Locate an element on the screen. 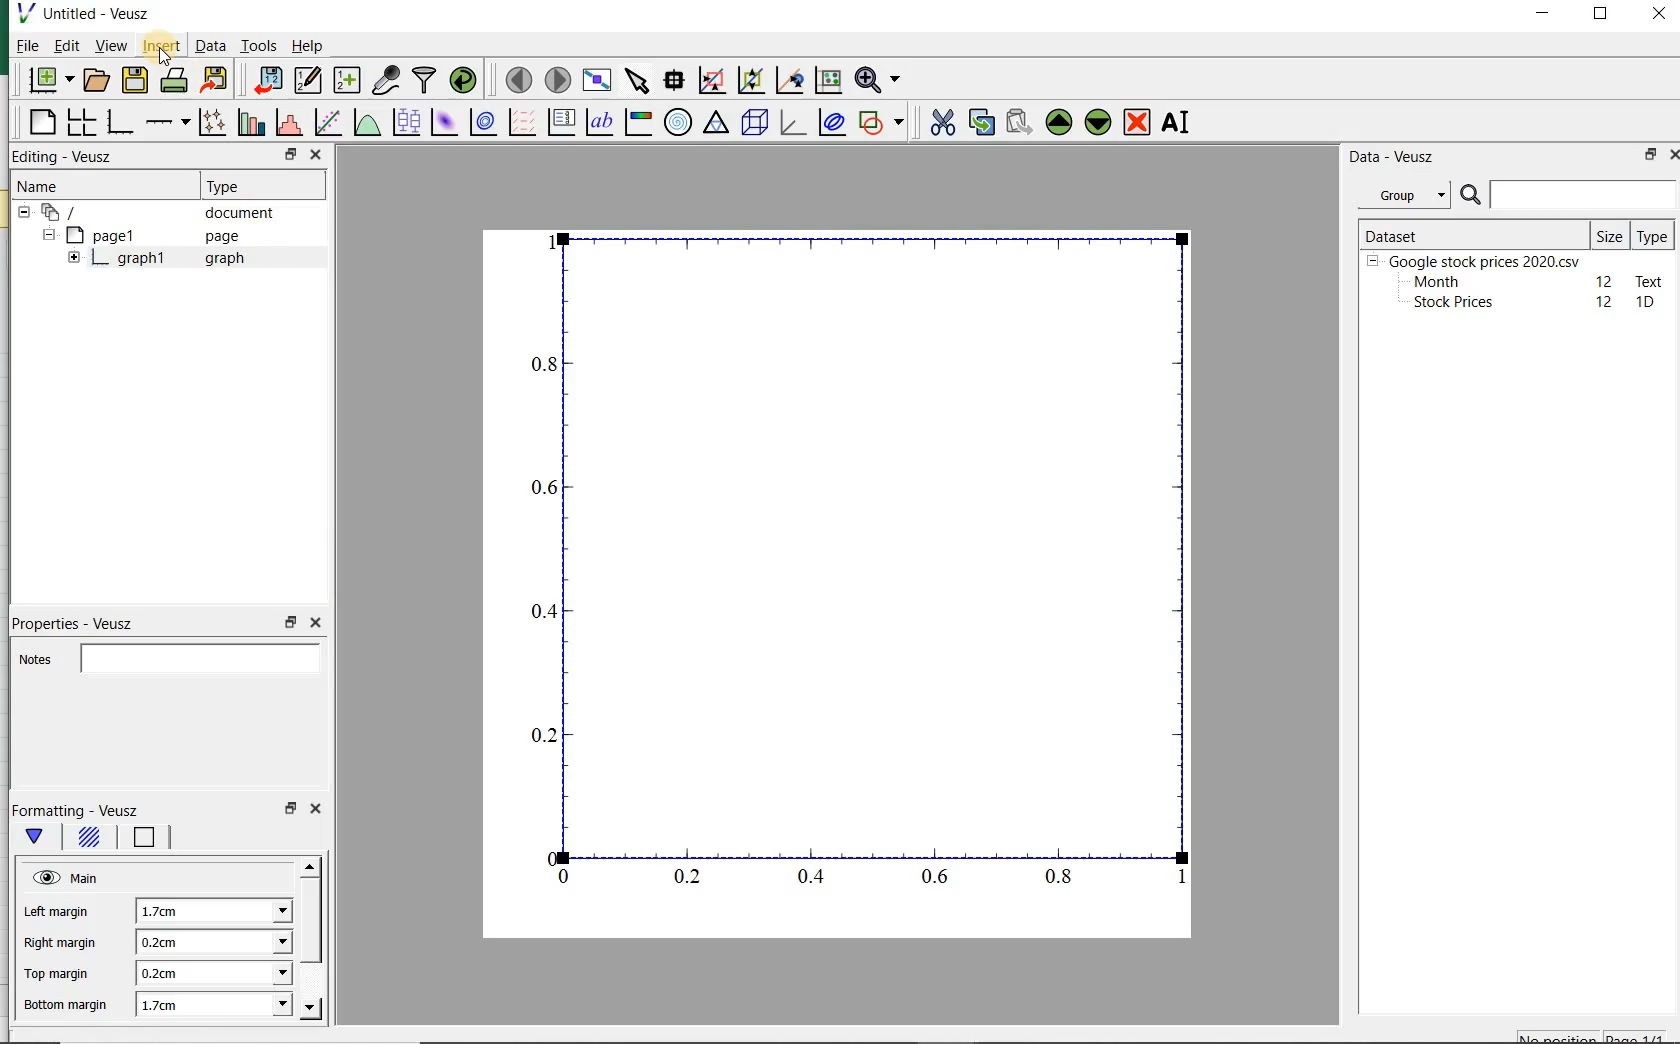 The image size is (1680, 1044). File is located at coordinates (22, 48).